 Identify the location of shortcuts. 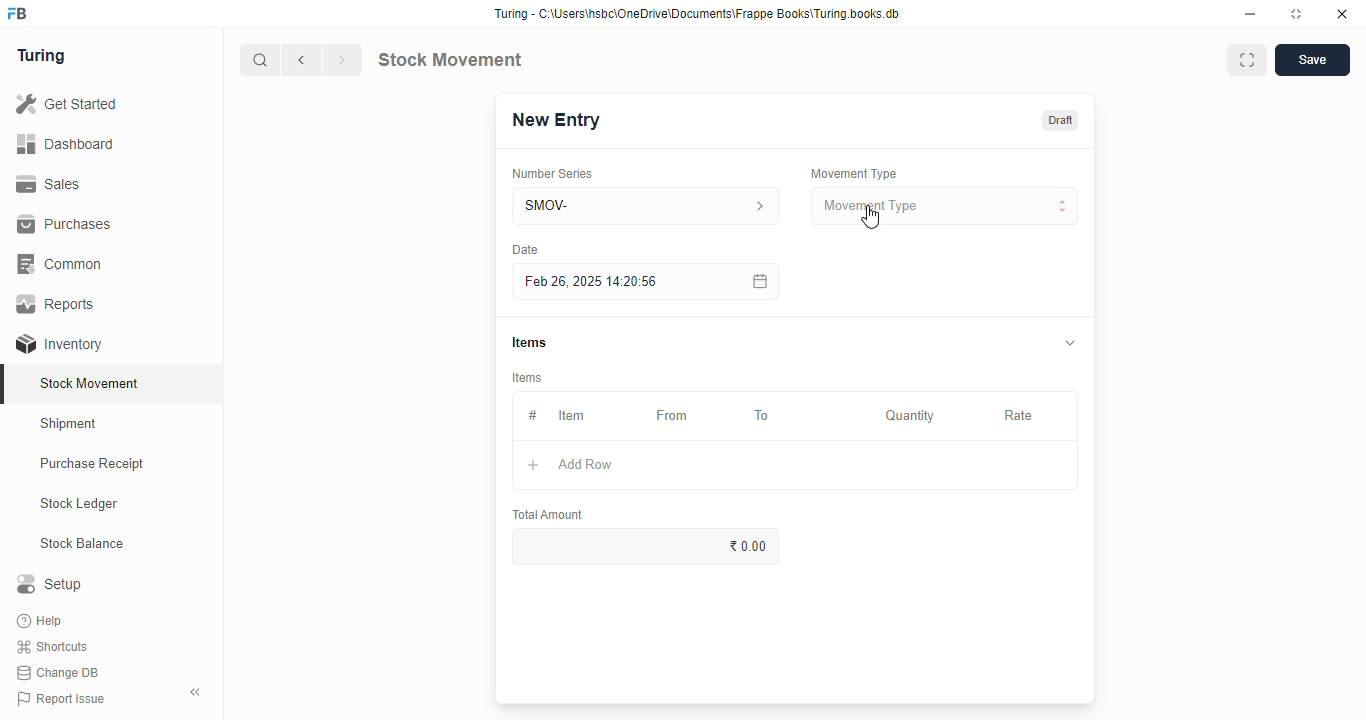
(52, 647).